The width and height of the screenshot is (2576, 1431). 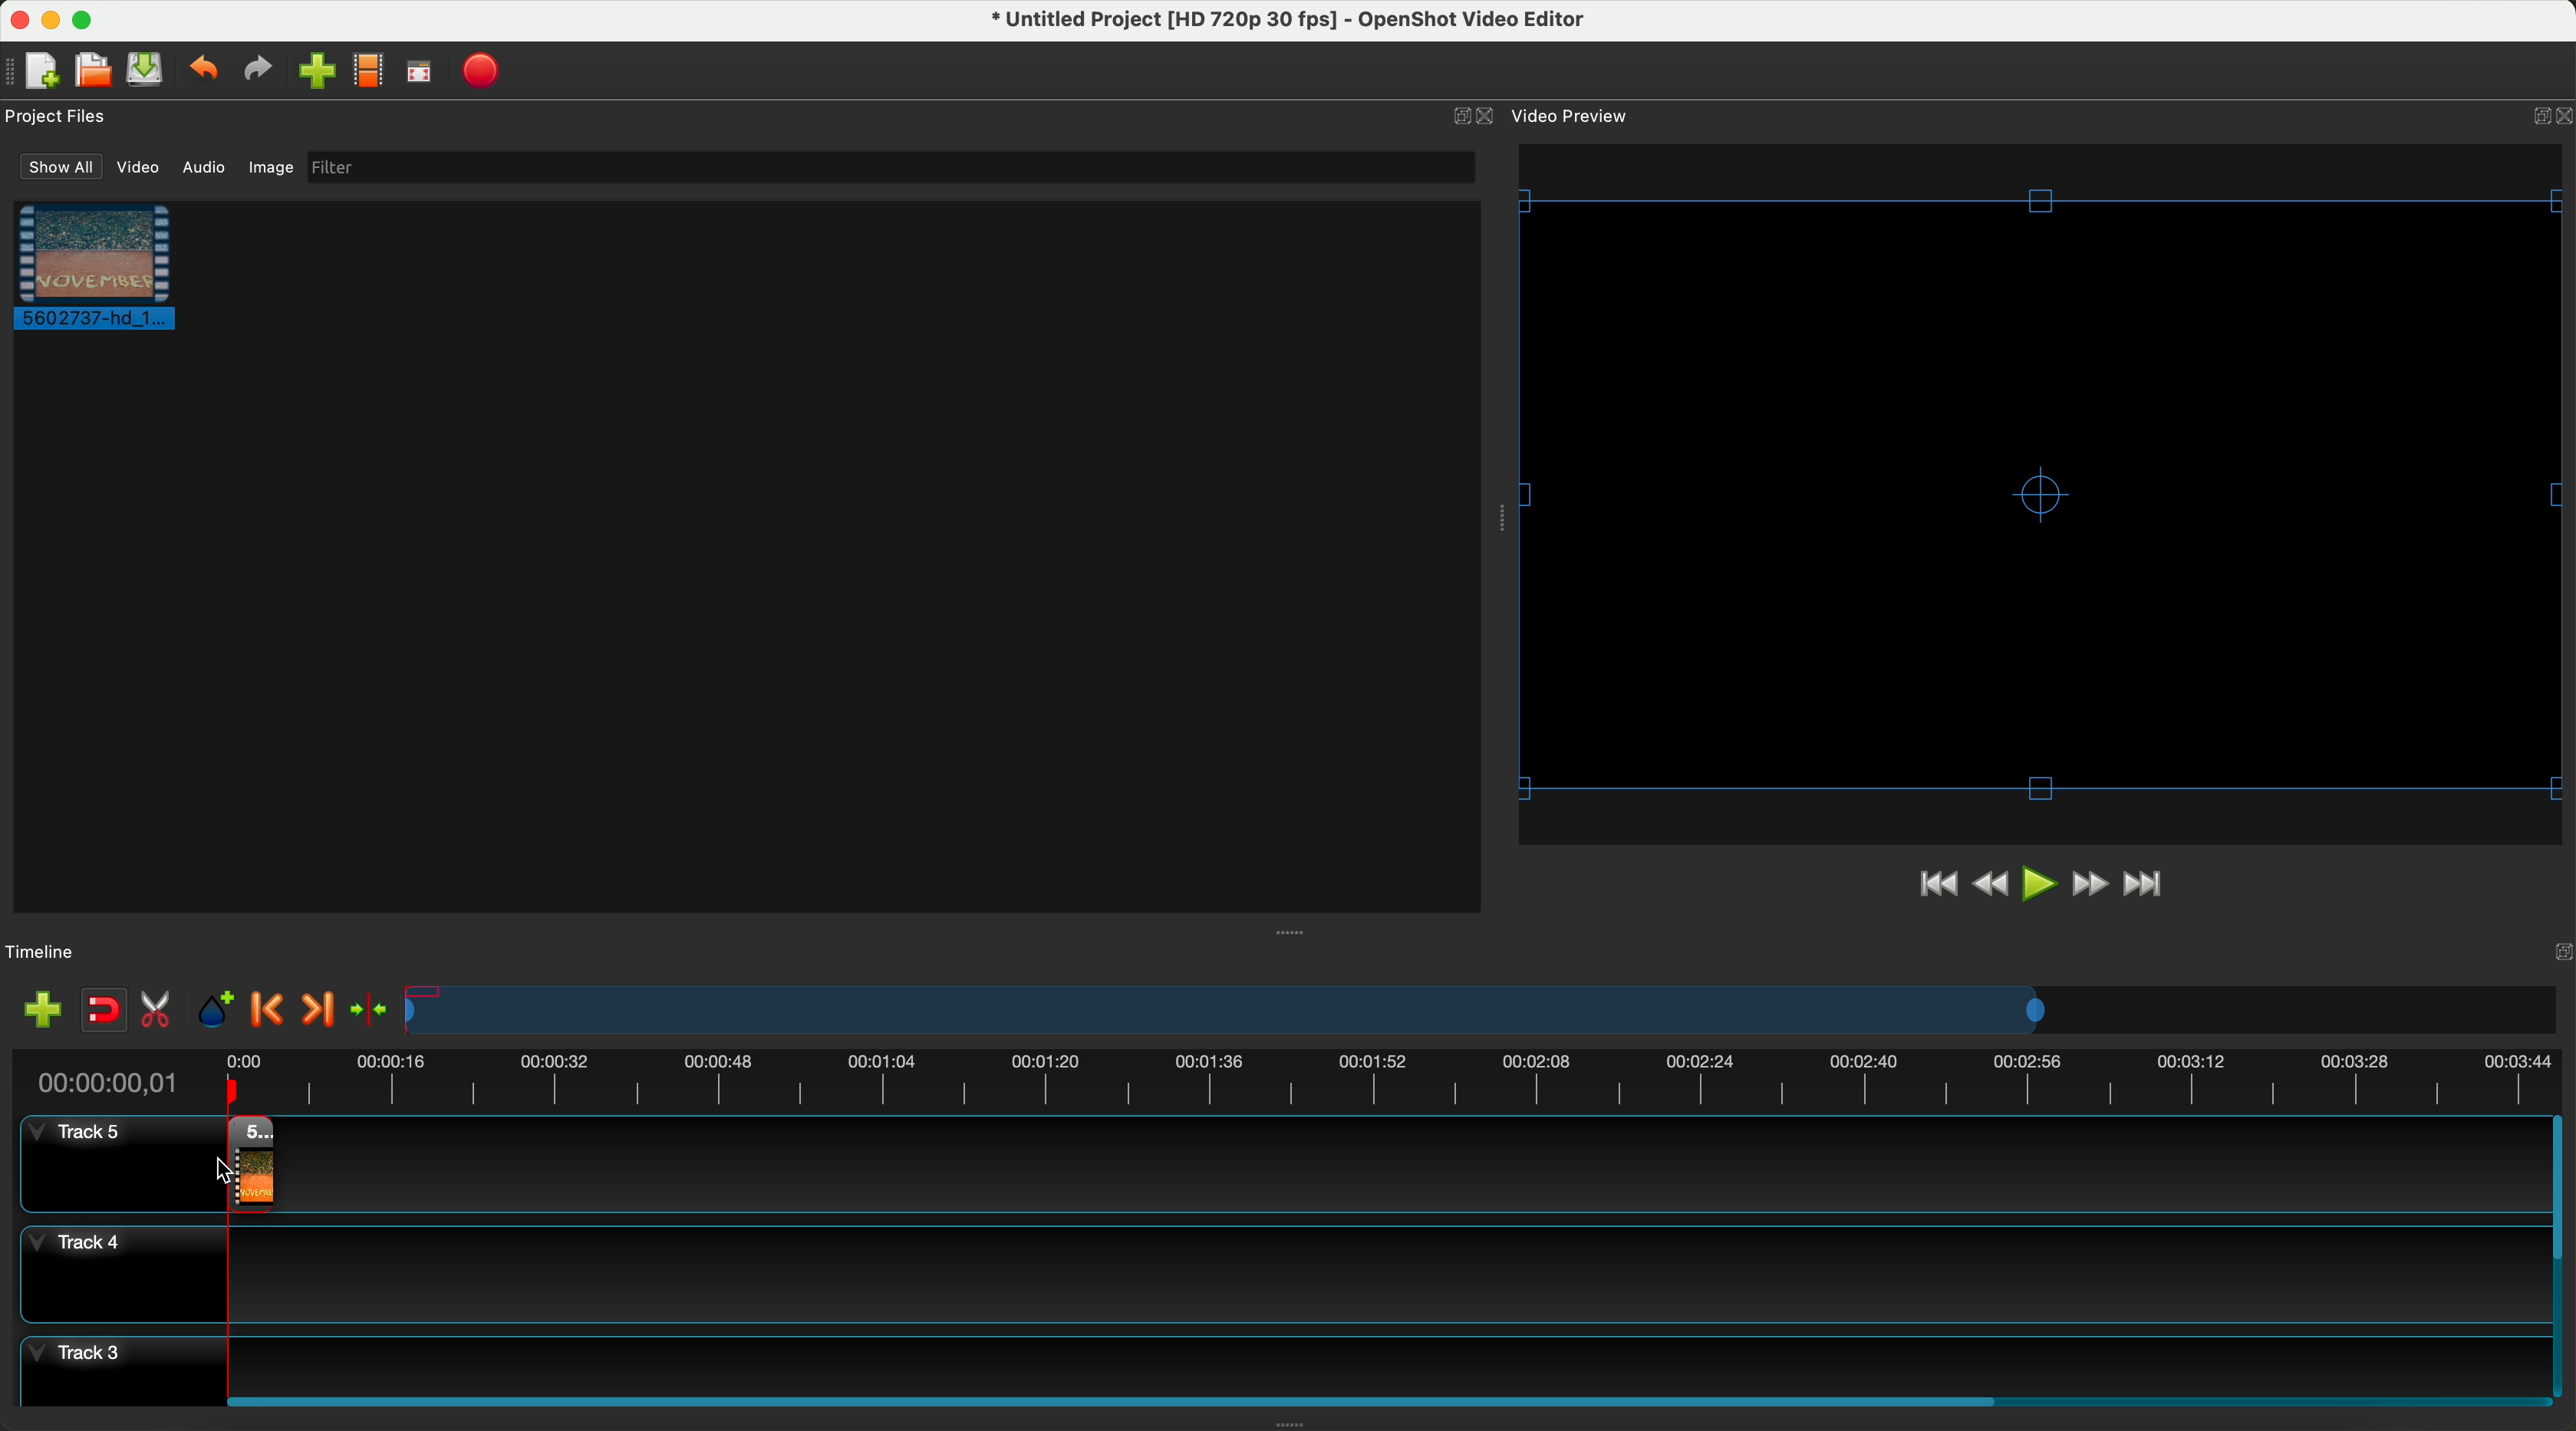 What do you see at coordinates (58, 114) in the screenshot?
I see `project files` at bounding box center [58, 114].